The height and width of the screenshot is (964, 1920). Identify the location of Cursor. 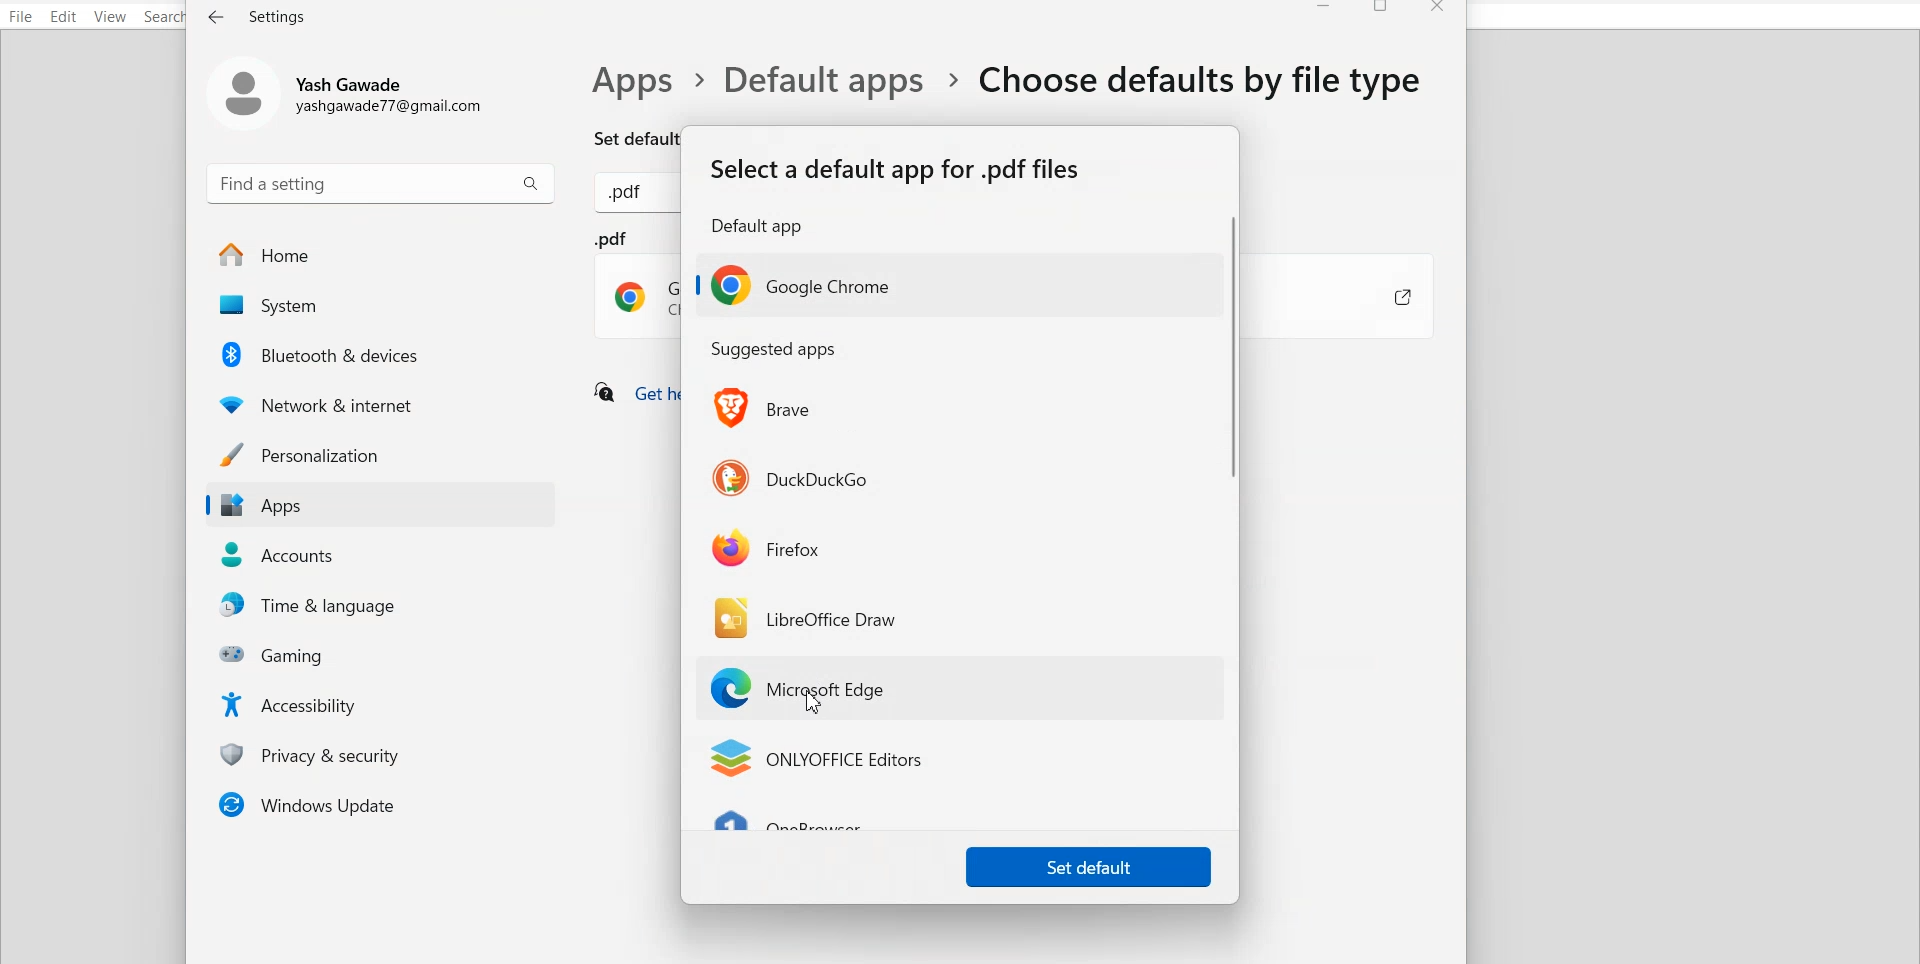
(816, 703).